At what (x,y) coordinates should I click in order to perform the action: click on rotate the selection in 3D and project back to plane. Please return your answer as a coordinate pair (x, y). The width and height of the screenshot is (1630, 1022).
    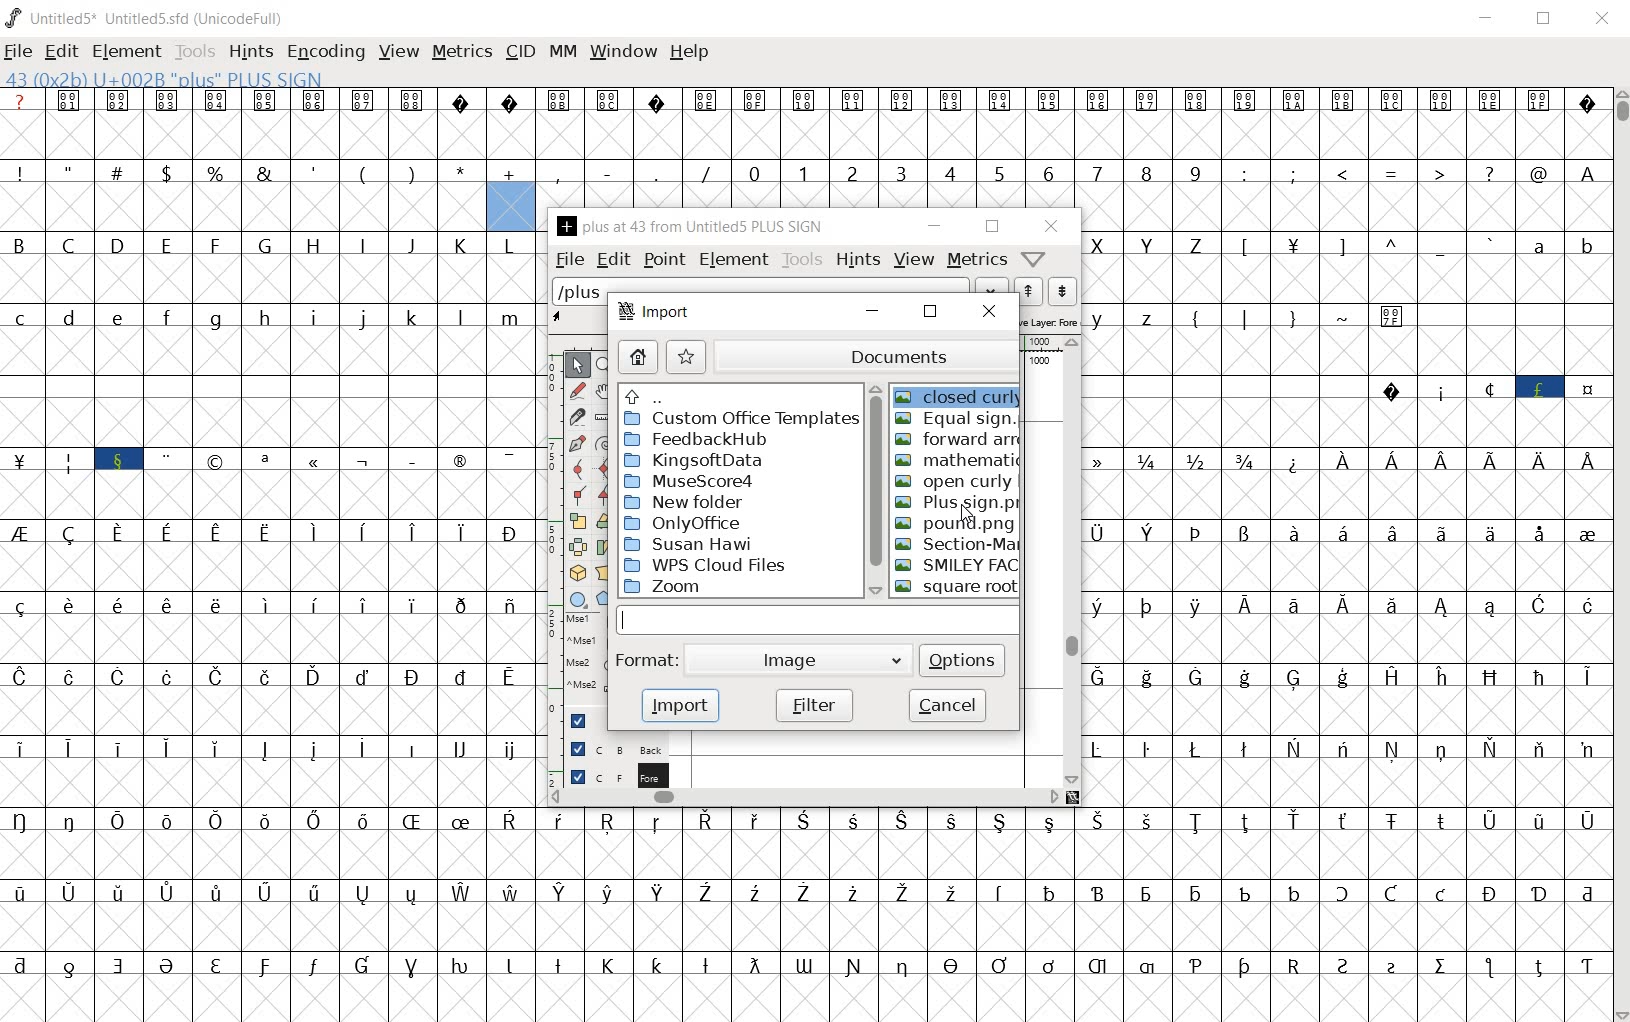
    Looking at the image, I should click on (578, 572).